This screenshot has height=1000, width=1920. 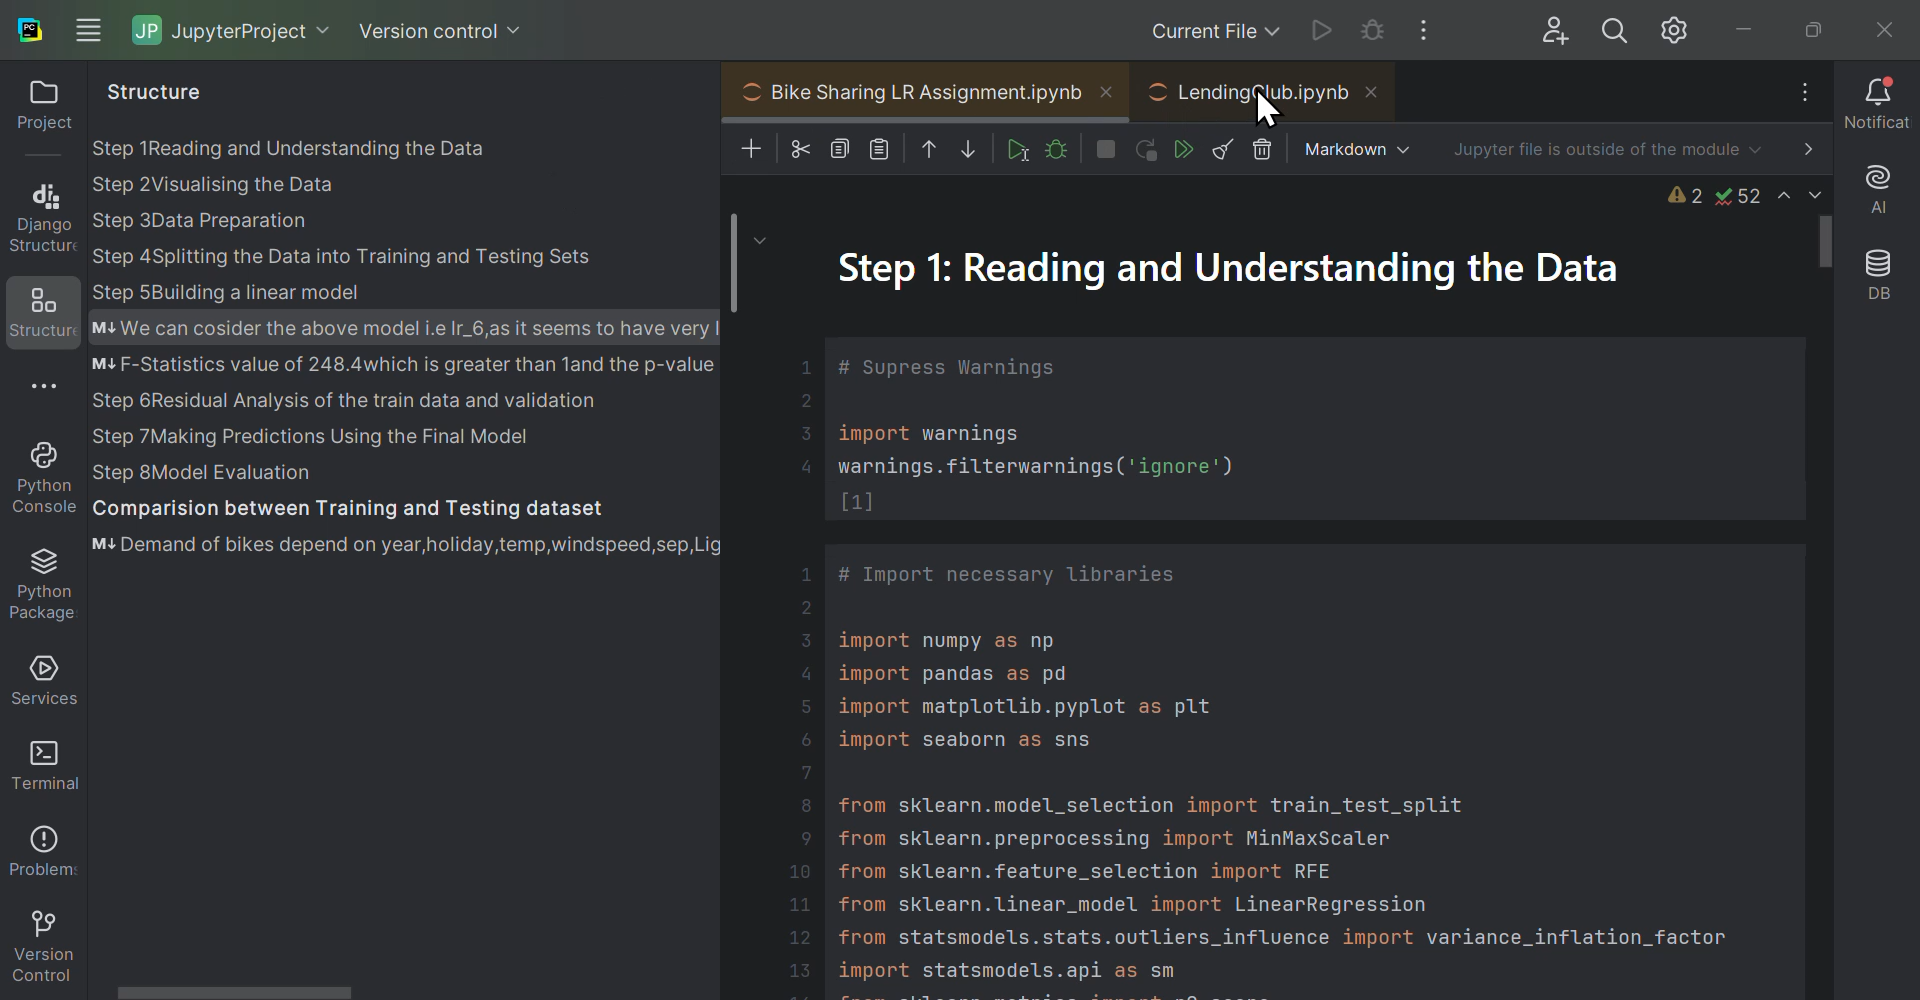 What do you see at coordinates (411, 399) in the screenshot?
I see `Structure of project one` at bounding box center [411, 399].